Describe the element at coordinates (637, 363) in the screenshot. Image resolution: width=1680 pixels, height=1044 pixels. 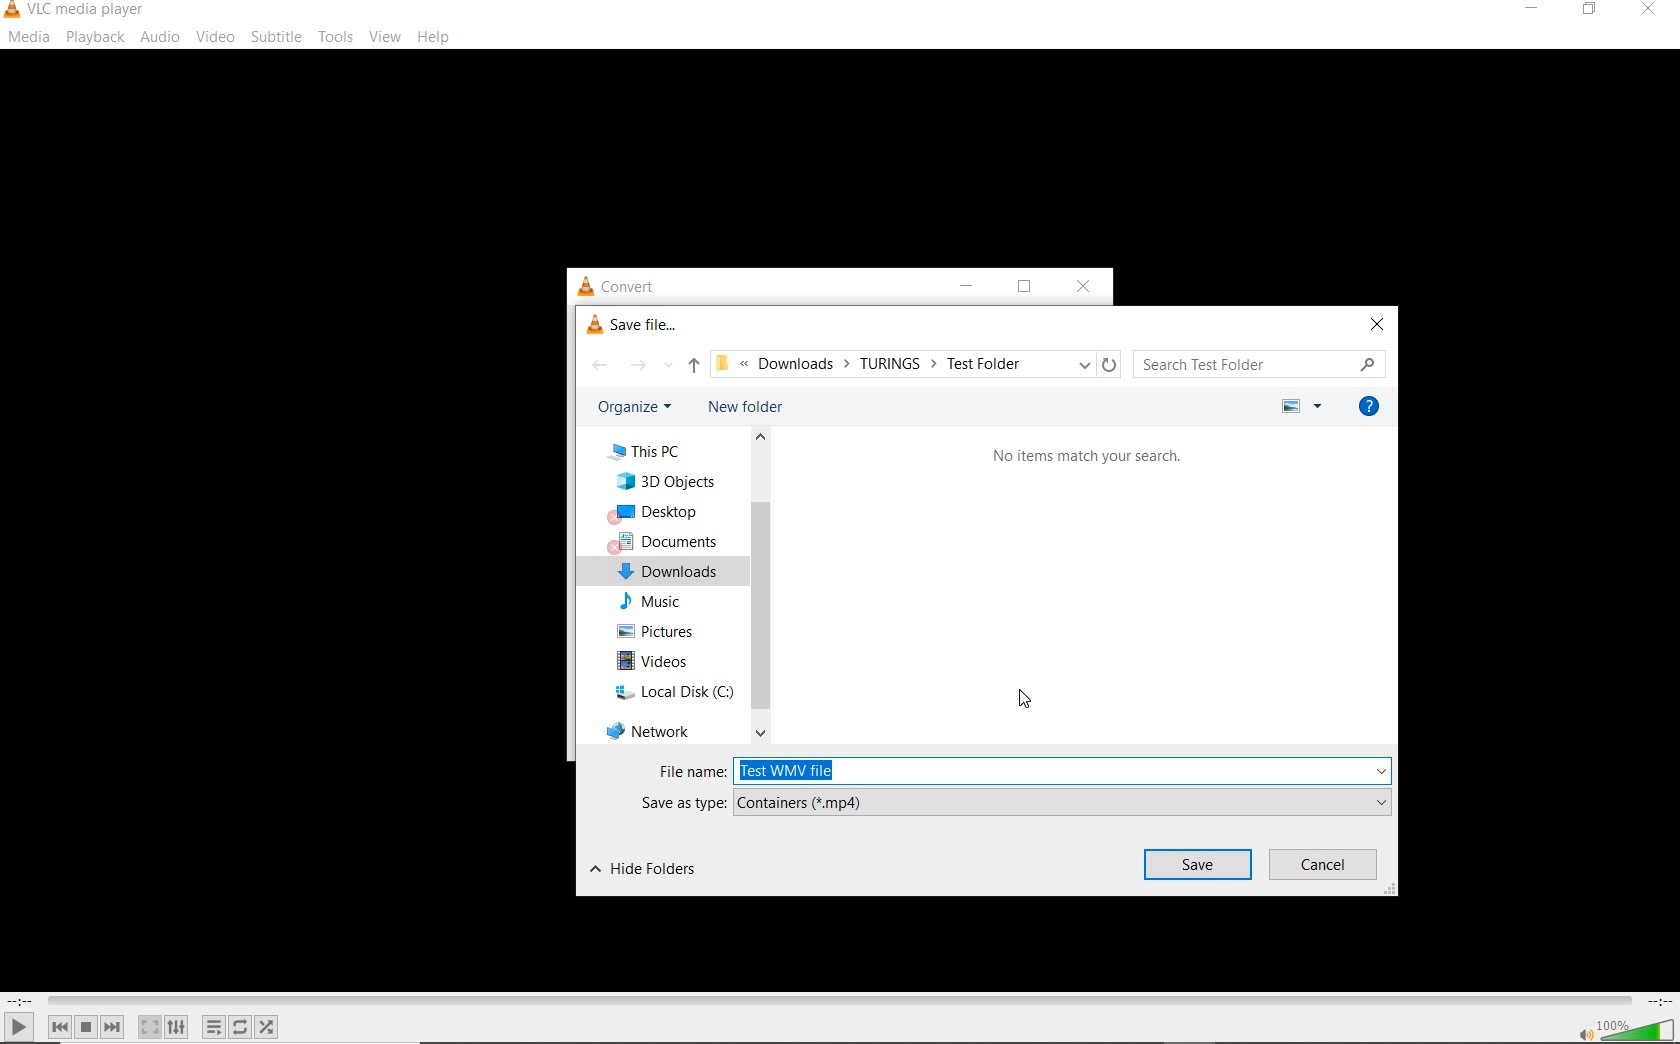
I see `forward` at that location.